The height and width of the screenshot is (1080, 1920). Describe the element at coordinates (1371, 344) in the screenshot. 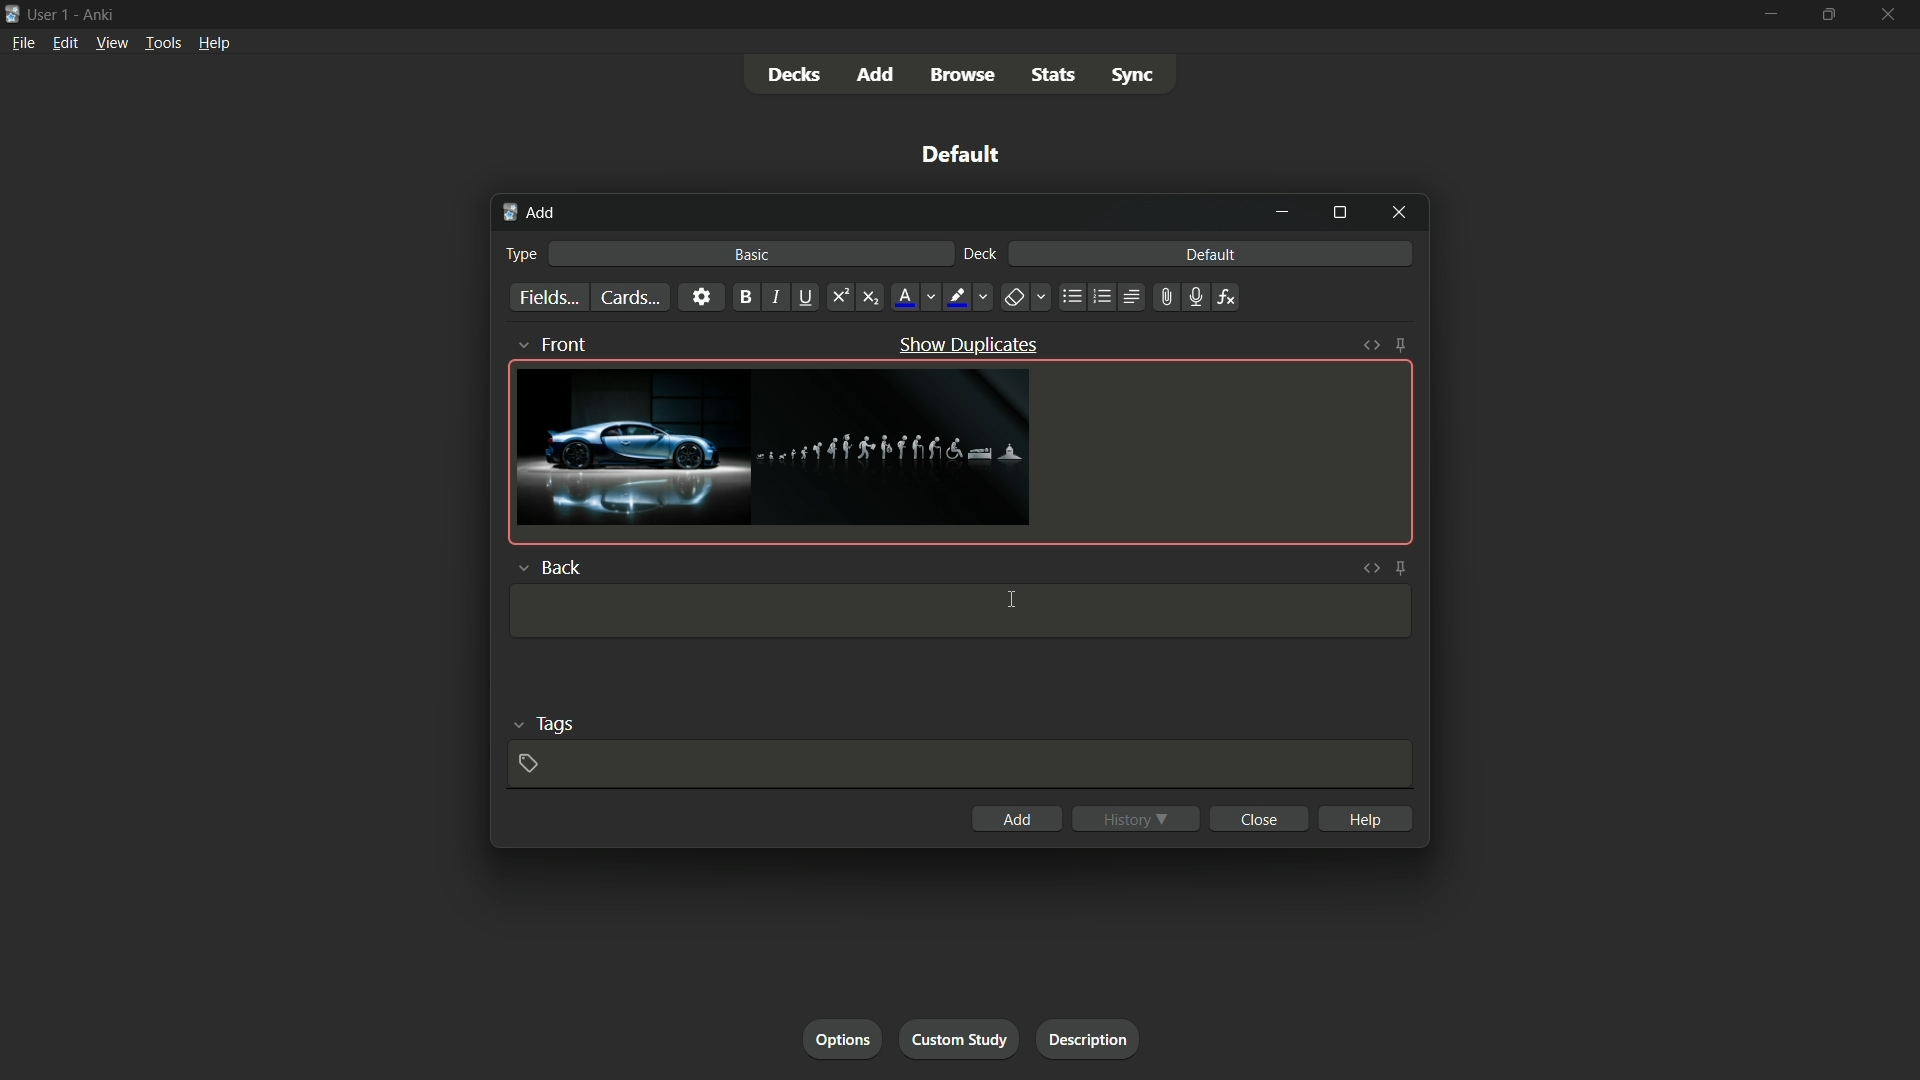

I see `toggle html editor` at that location.